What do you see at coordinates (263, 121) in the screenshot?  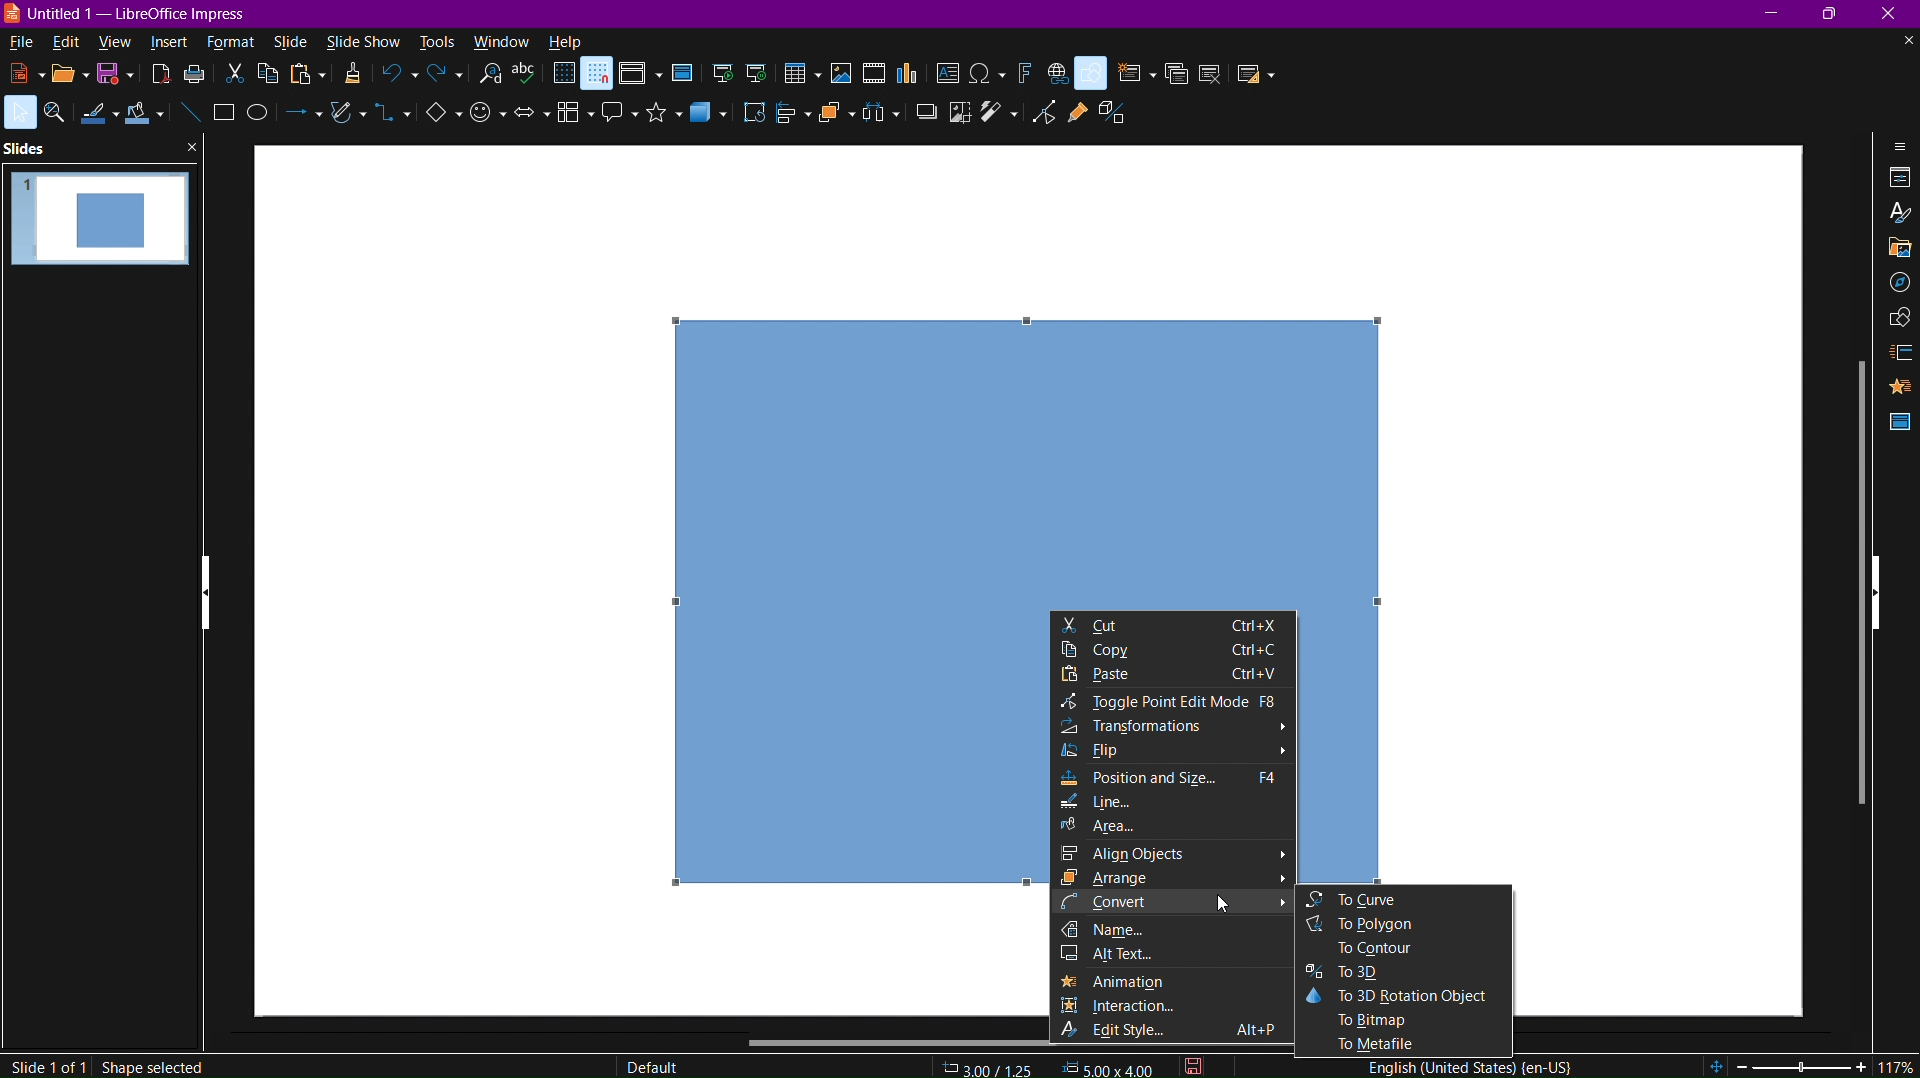 I see `Ellipse` at bounding box center [263, 121].